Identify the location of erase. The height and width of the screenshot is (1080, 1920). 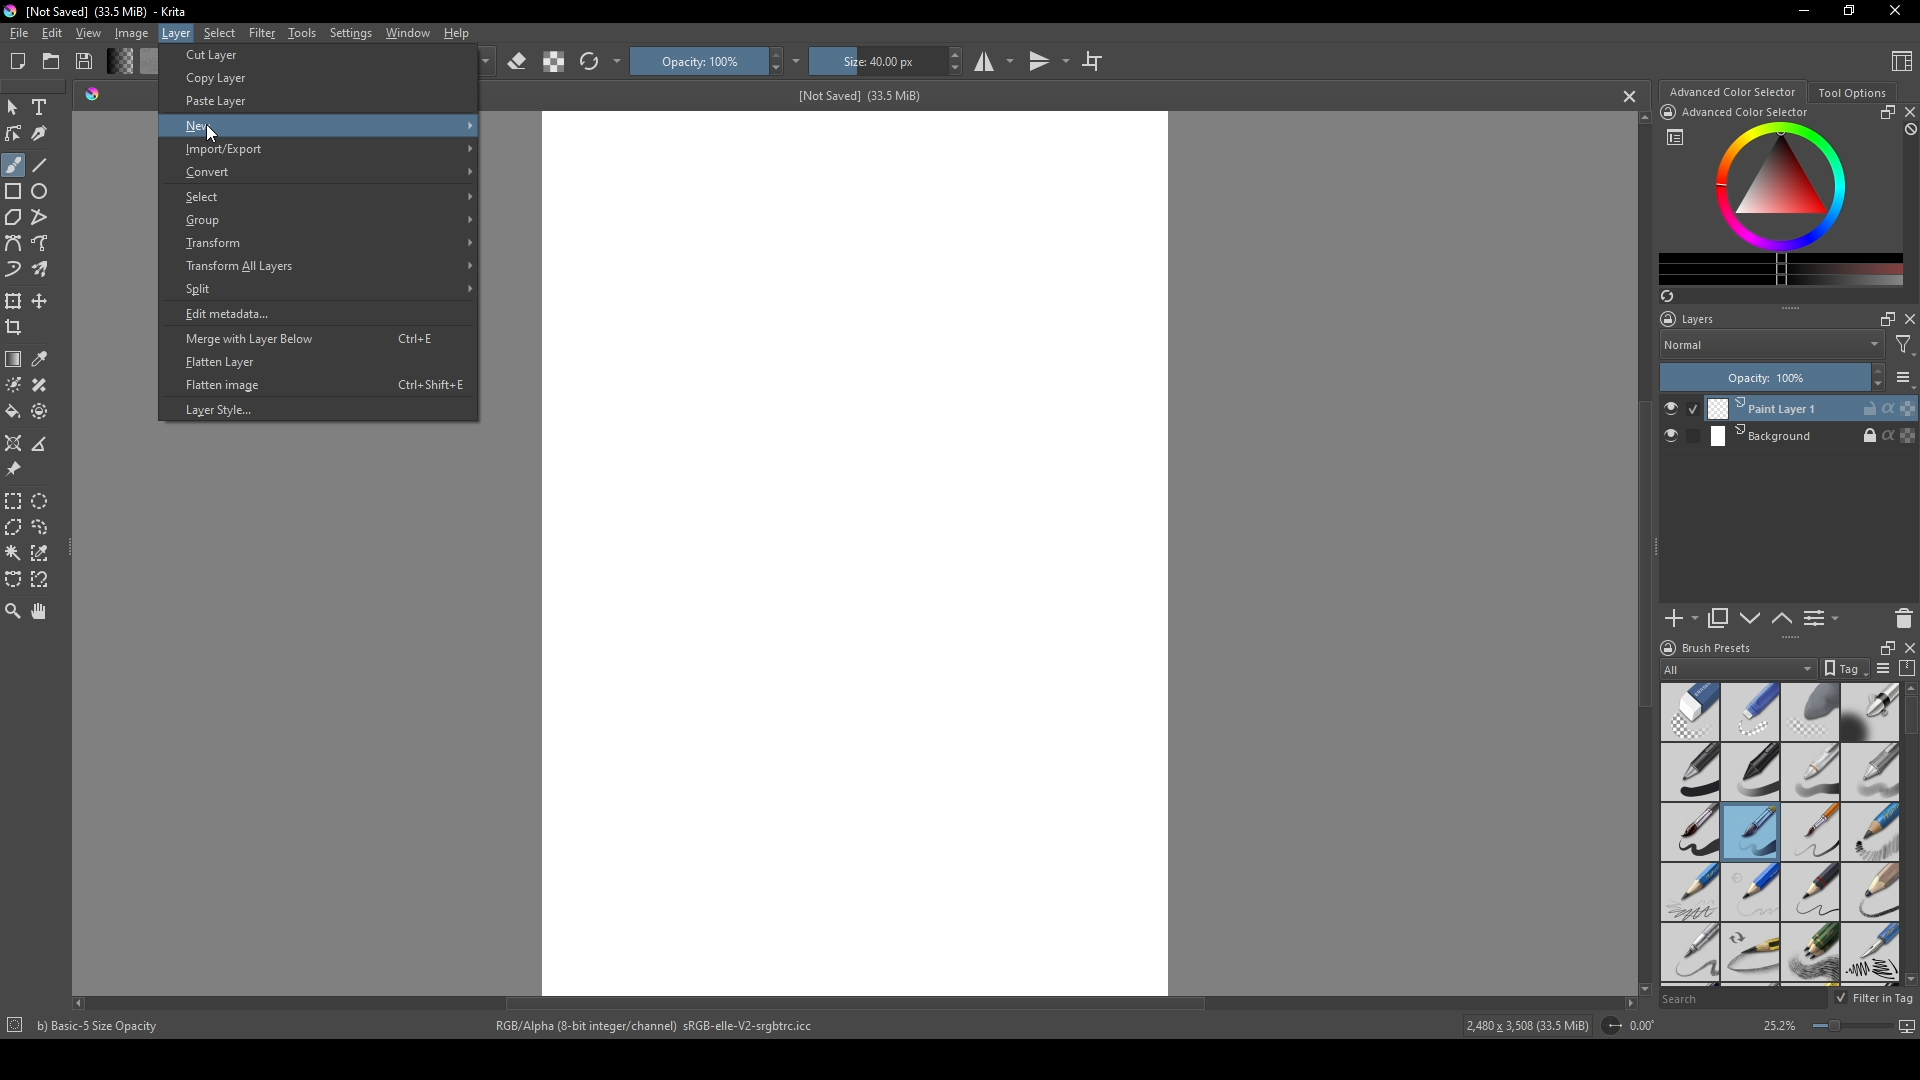
(518, 62).